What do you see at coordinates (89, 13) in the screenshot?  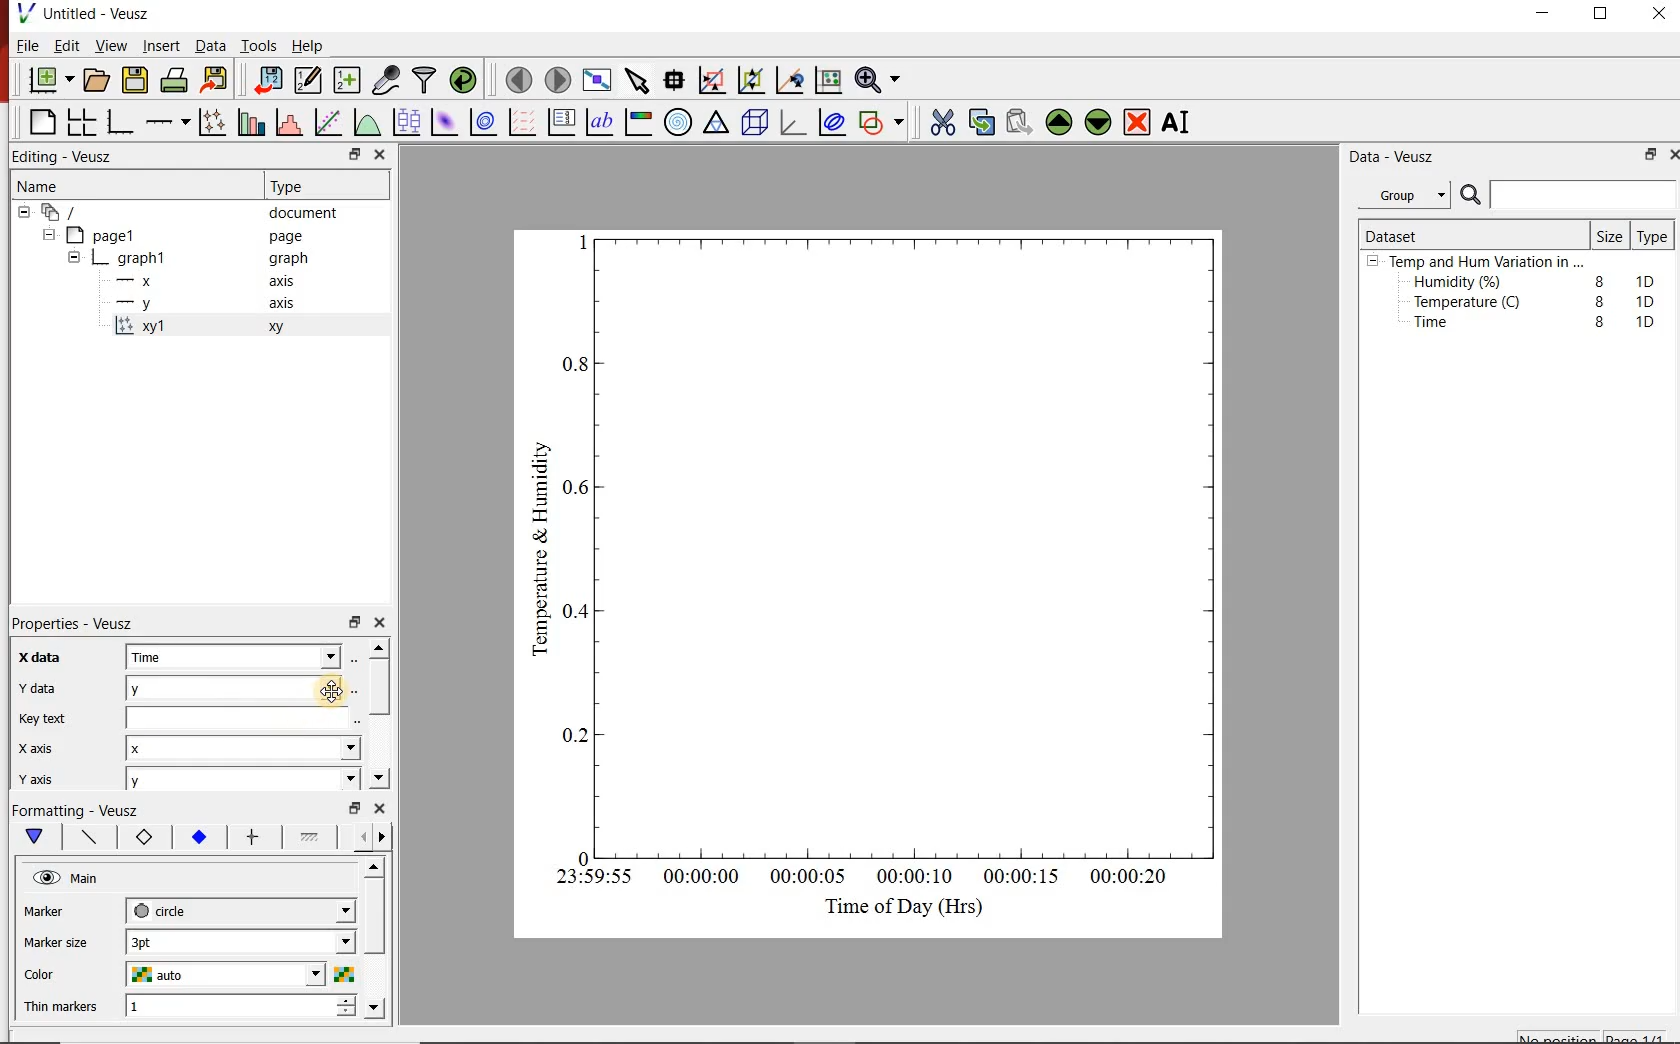 I see `Untitled - Veusz` at bounding box center [89, 13].